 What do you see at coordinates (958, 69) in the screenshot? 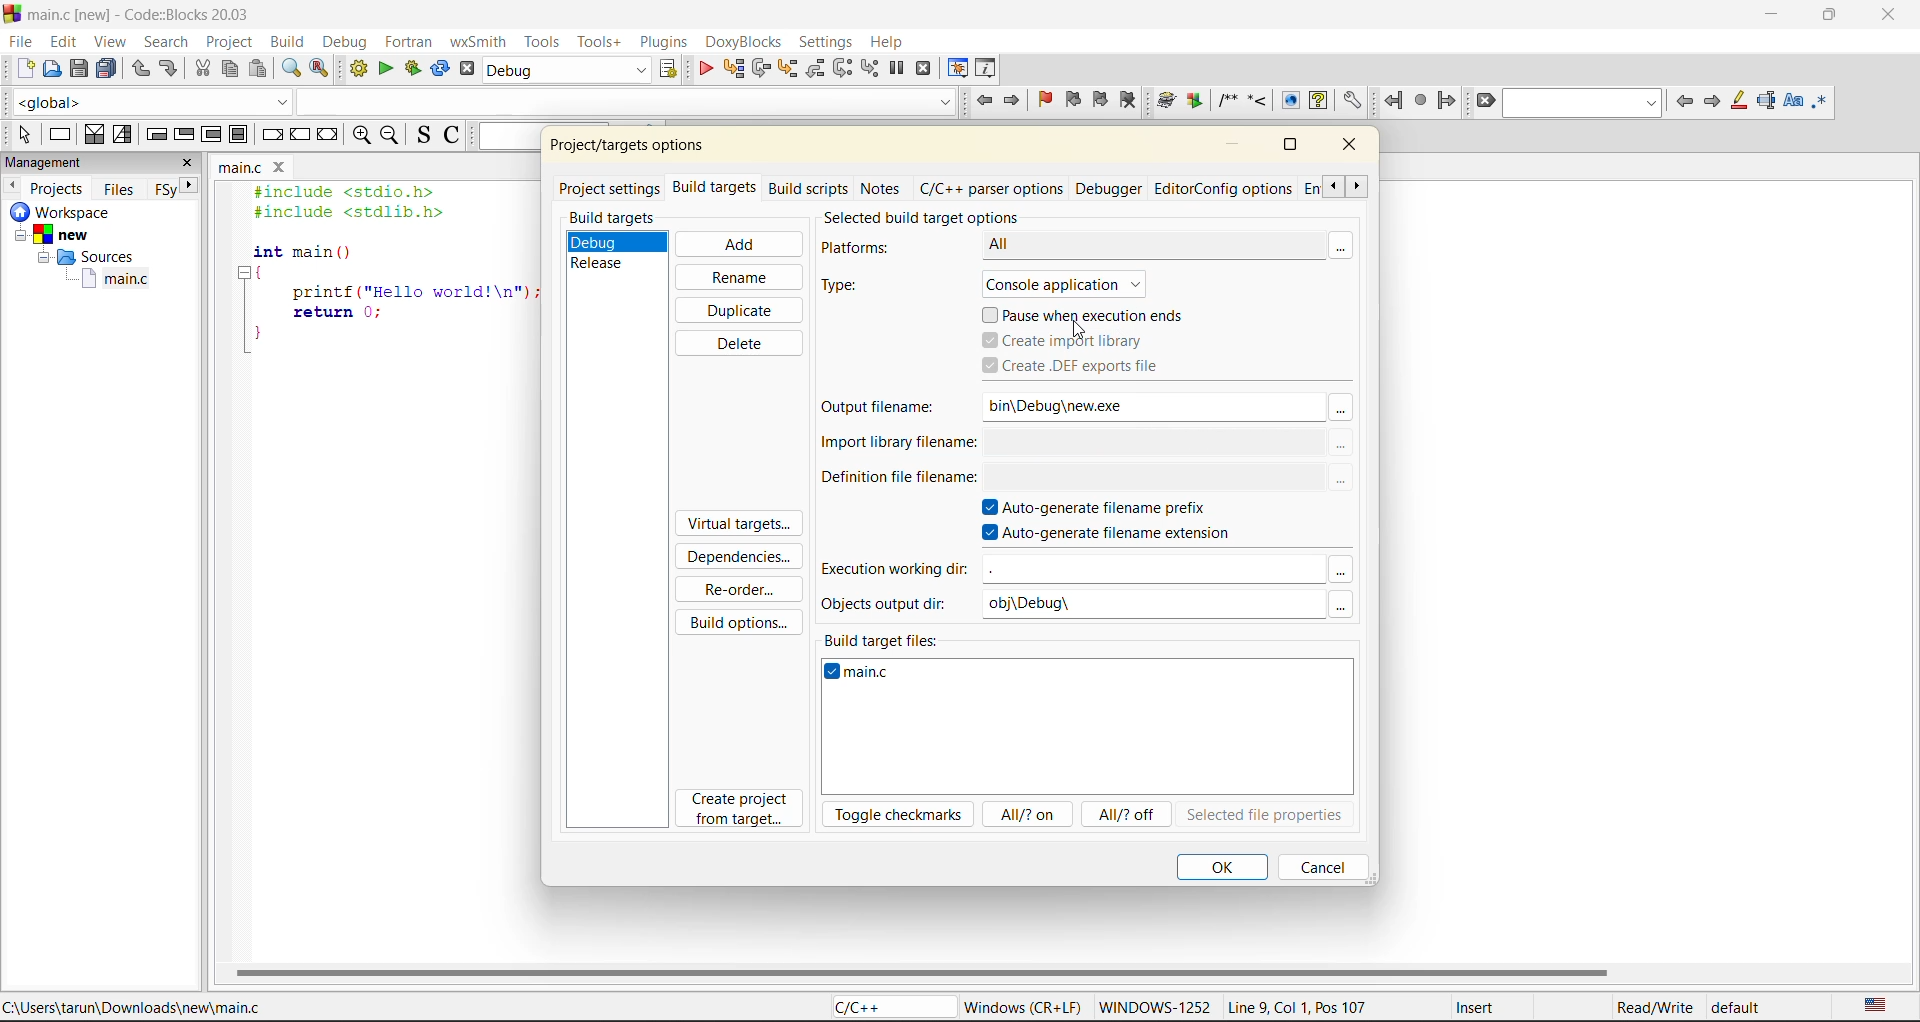
I see `debugging windows` at bounding box center [958, 69].